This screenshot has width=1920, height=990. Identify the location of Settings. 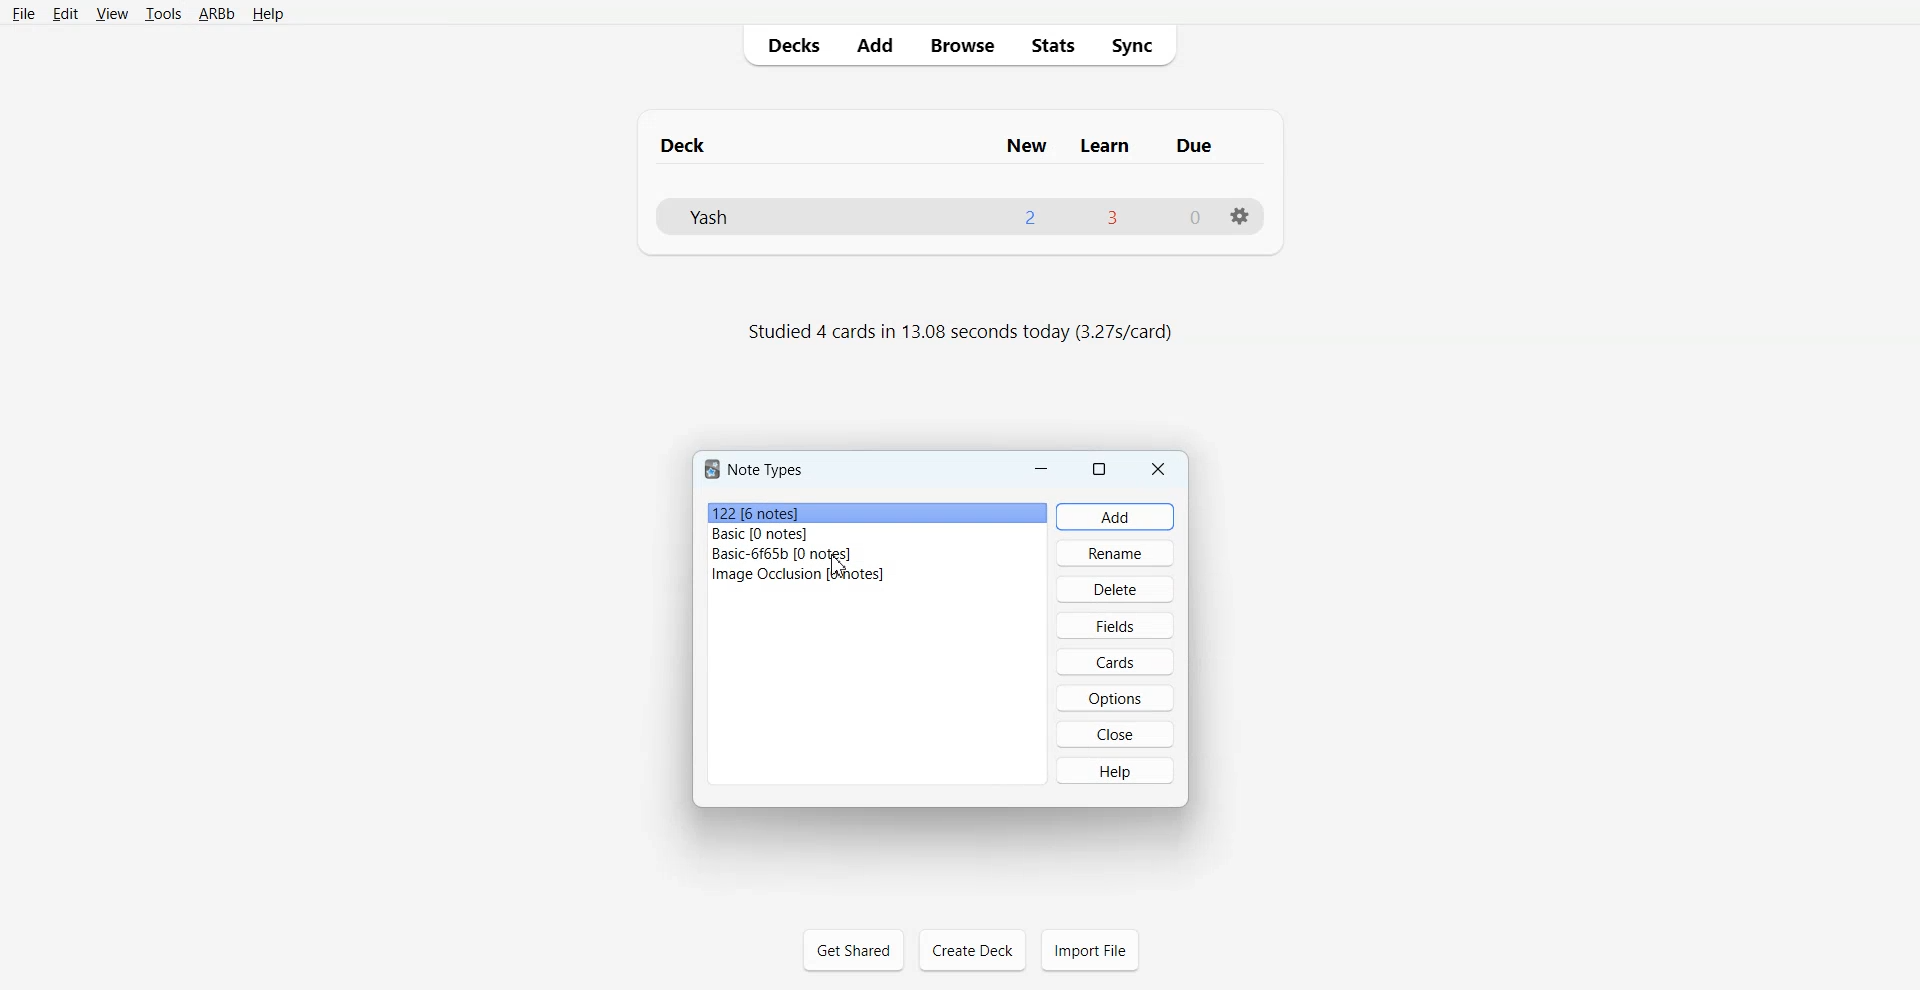
(1241, 217).